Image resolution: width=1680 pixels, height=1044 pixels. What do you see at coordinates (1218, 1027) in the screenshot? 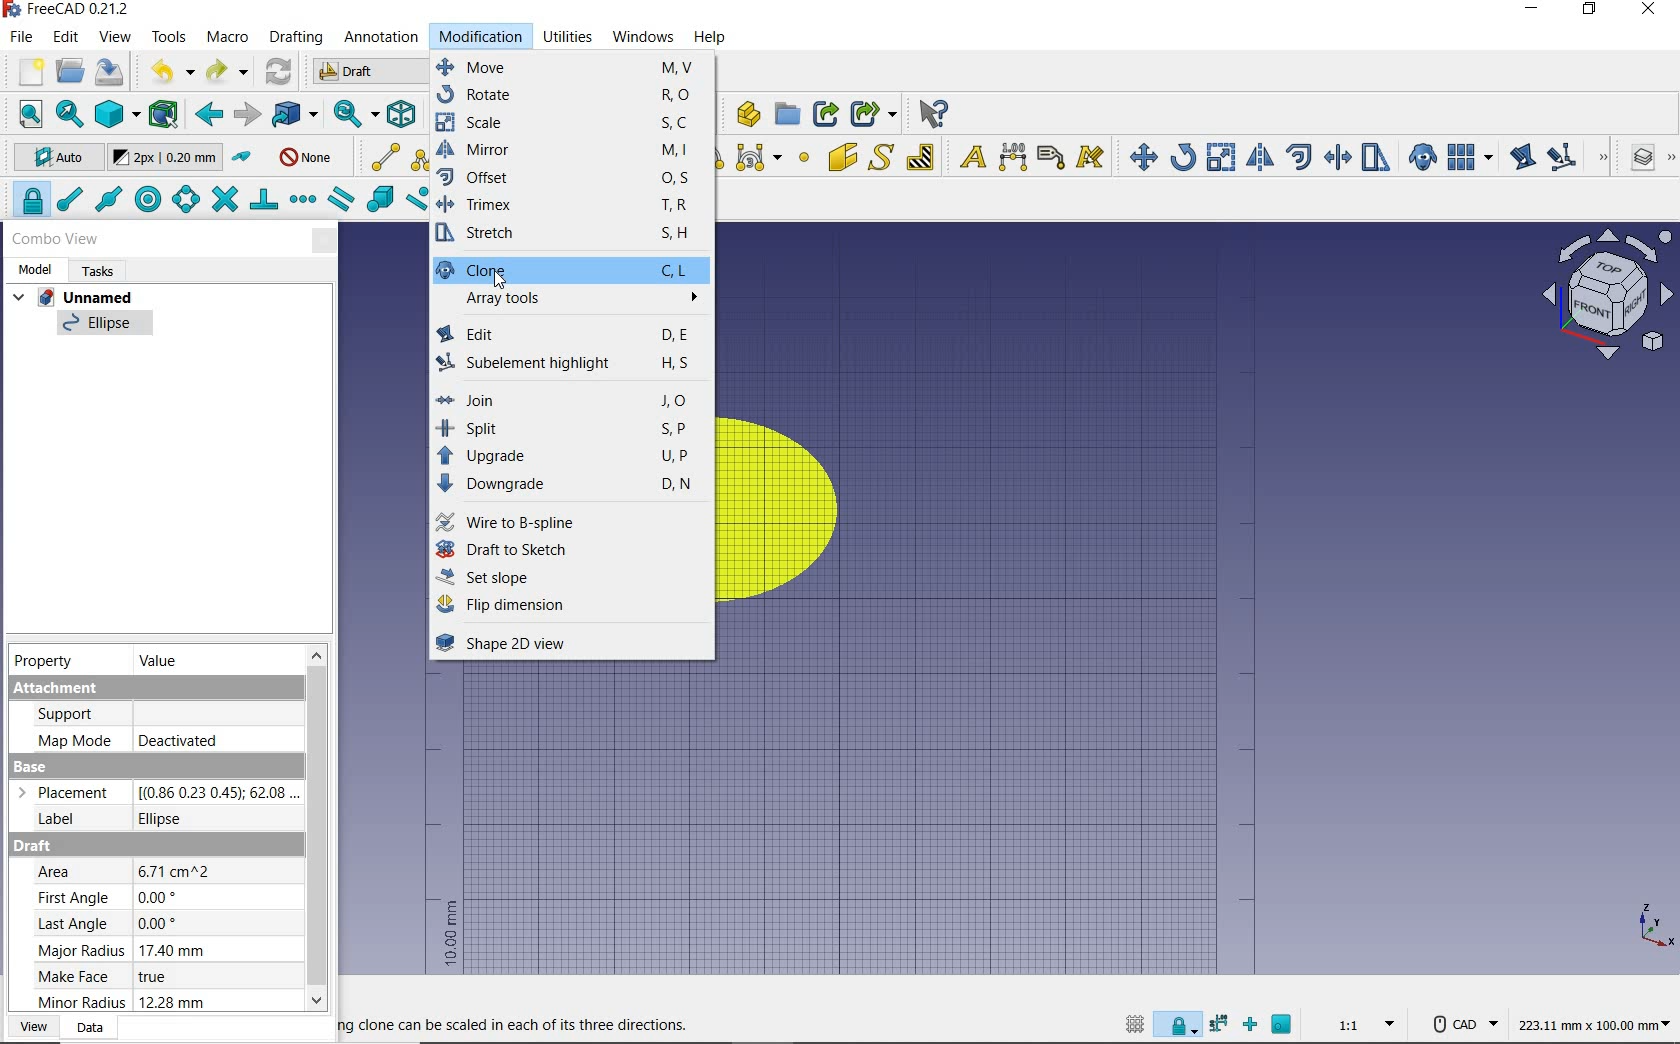
I see `snap dimension` at bounding box center [1218, 1027].